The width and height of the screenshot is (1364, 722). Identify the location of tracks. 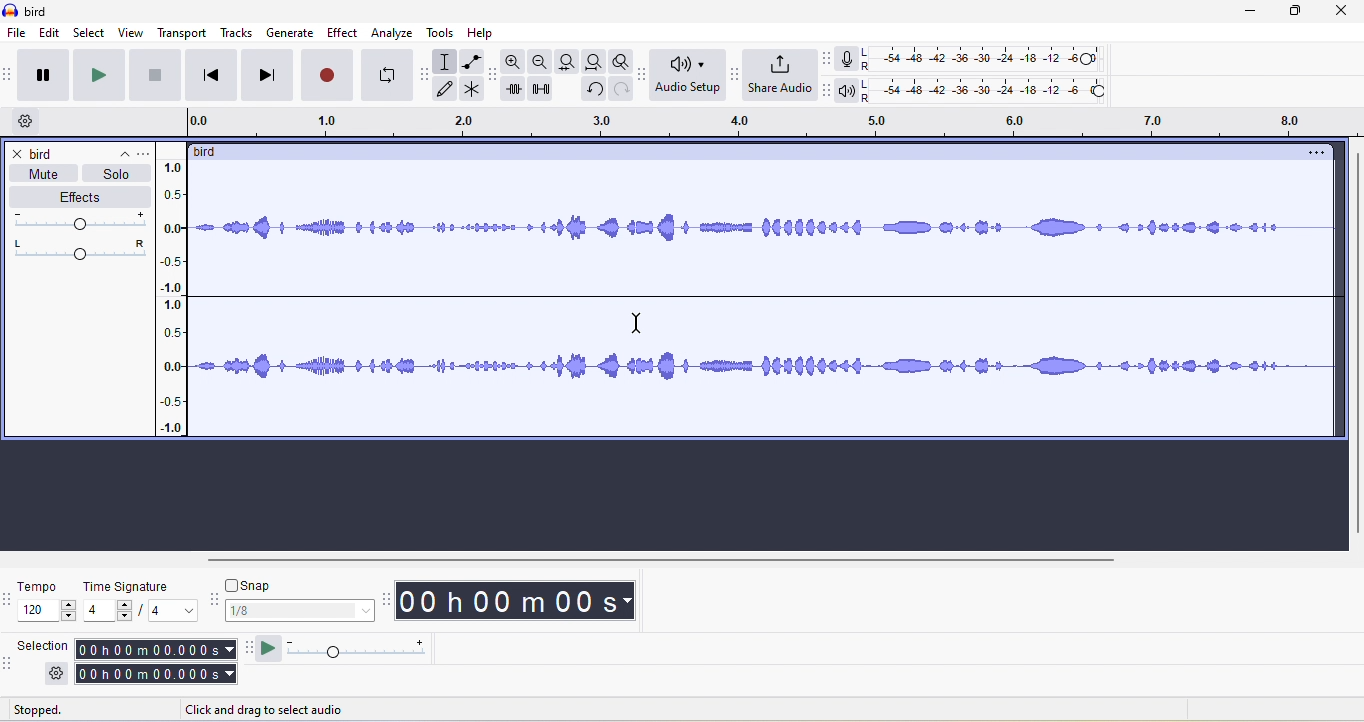
(240, 34).